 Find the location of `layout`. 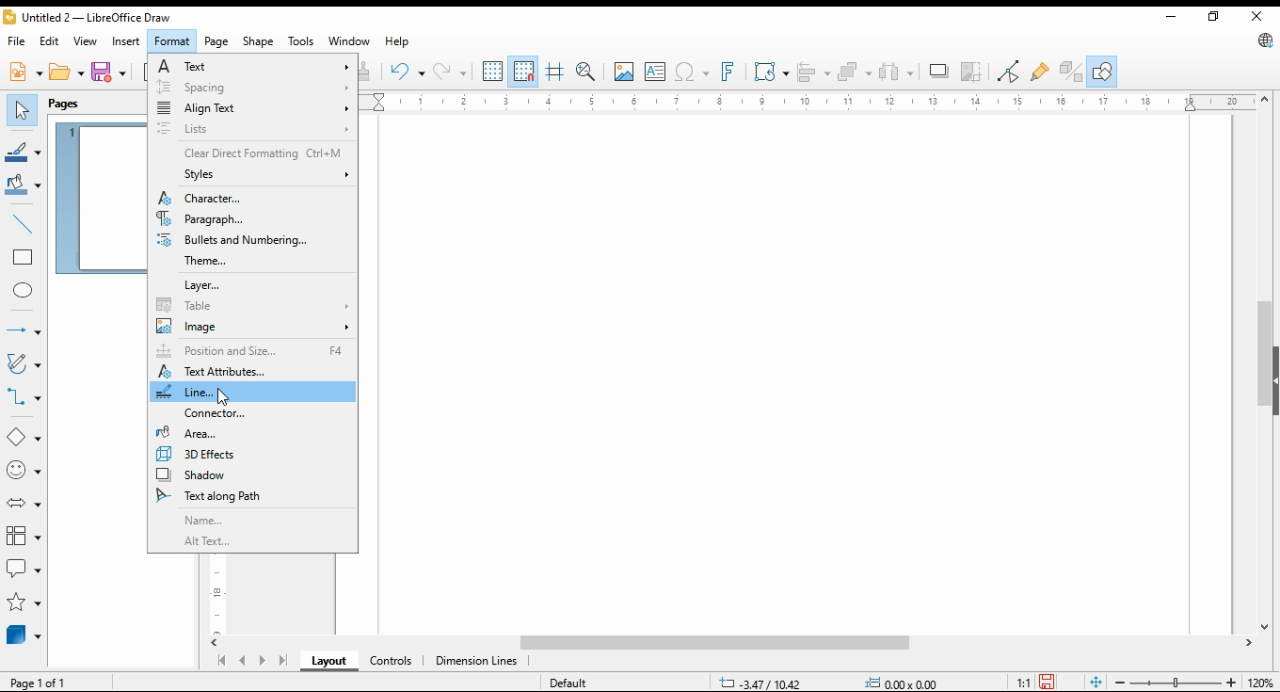

layout is located at coordinates (330, 661).